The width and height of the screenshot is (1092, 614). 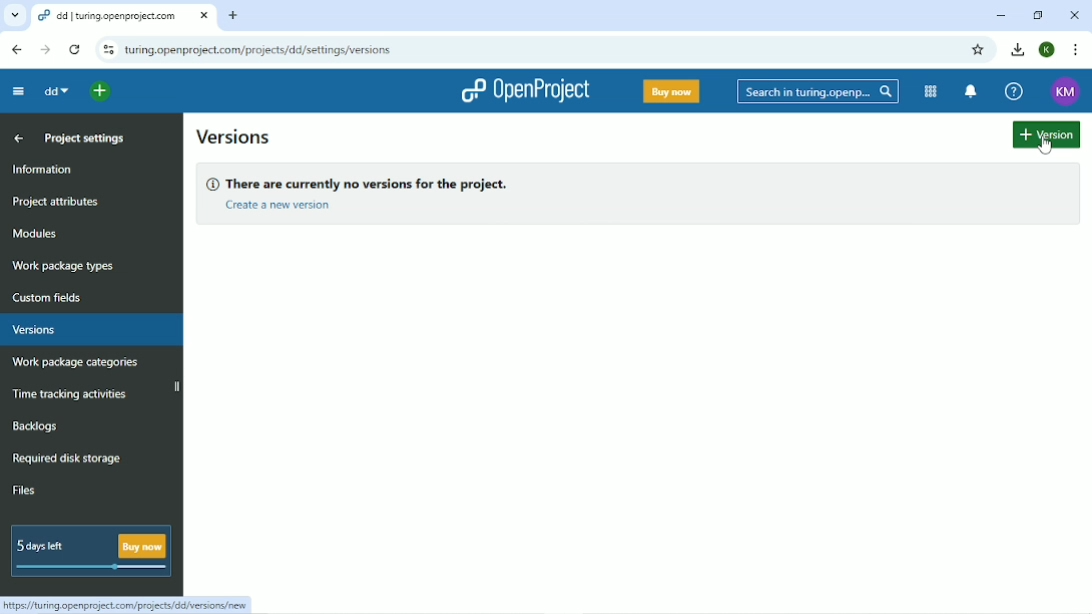 I want to click on Project attributes, so click(x=55, y=203).